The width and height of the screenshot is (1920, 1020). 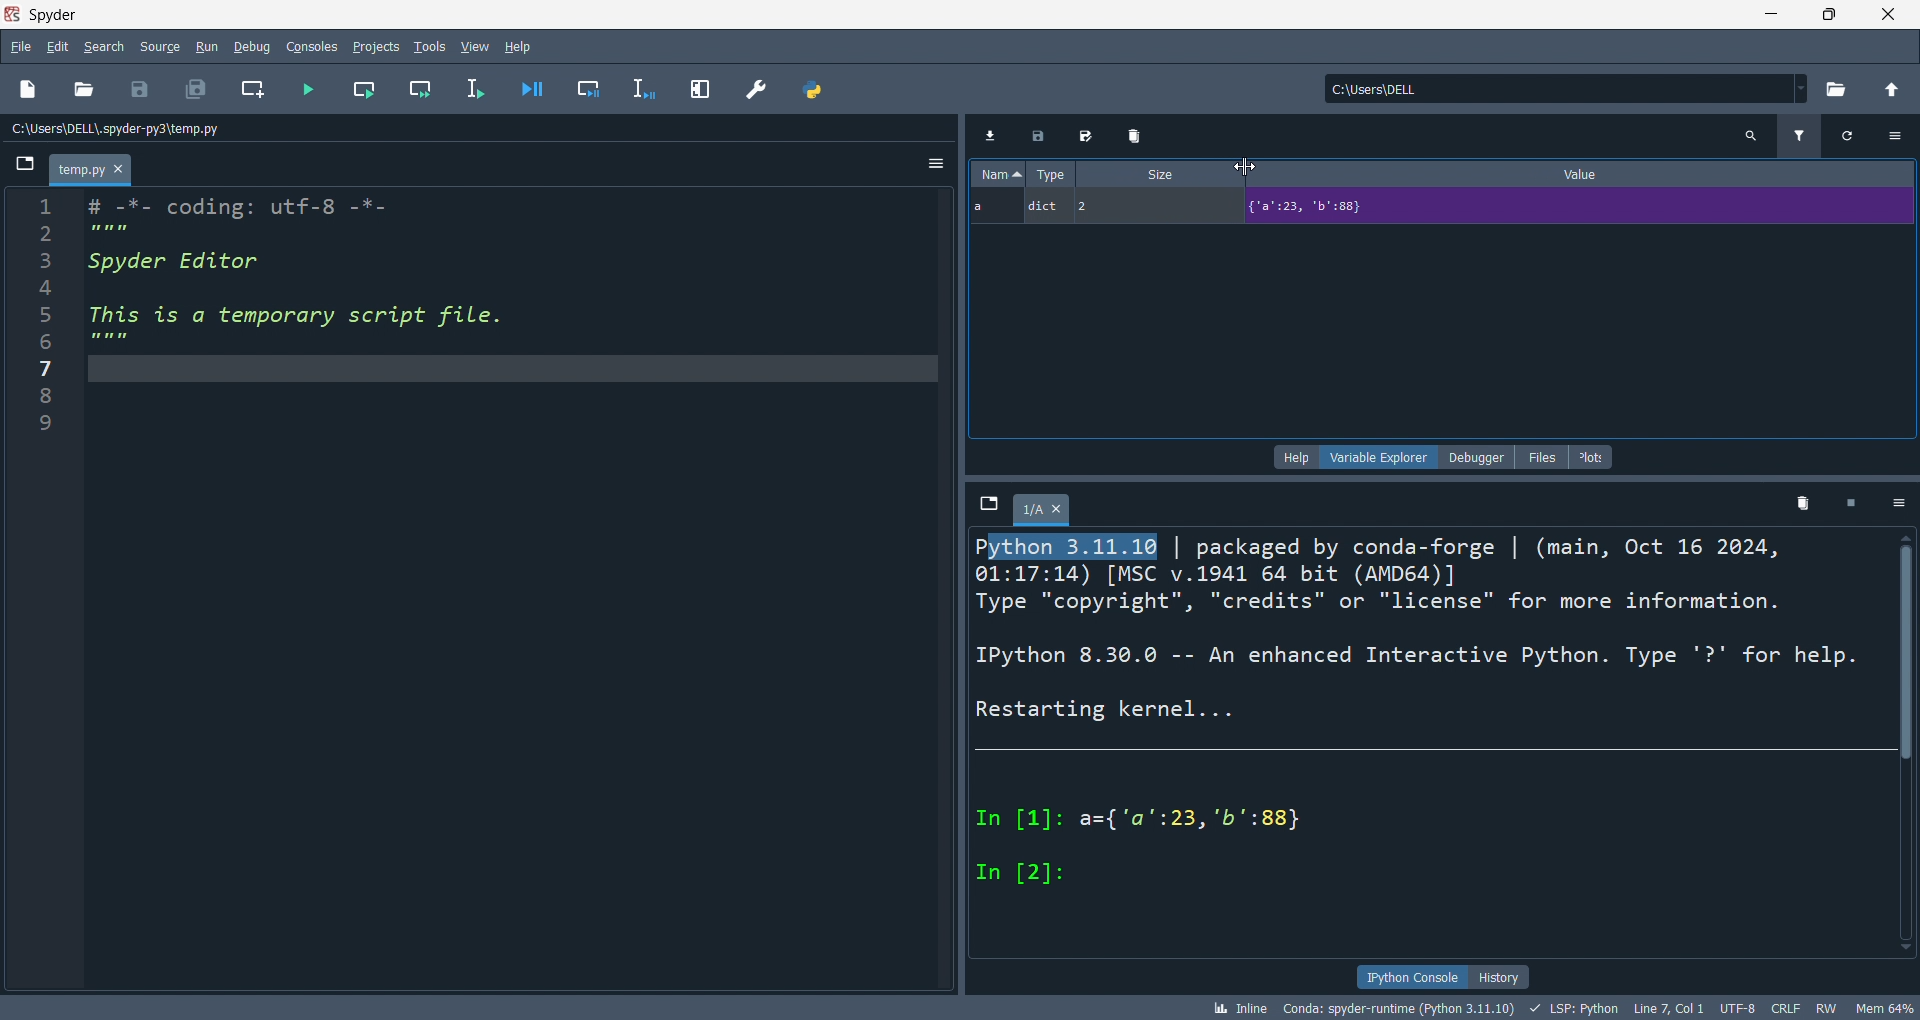 I want to click on import data, so click(x=988, y=134).